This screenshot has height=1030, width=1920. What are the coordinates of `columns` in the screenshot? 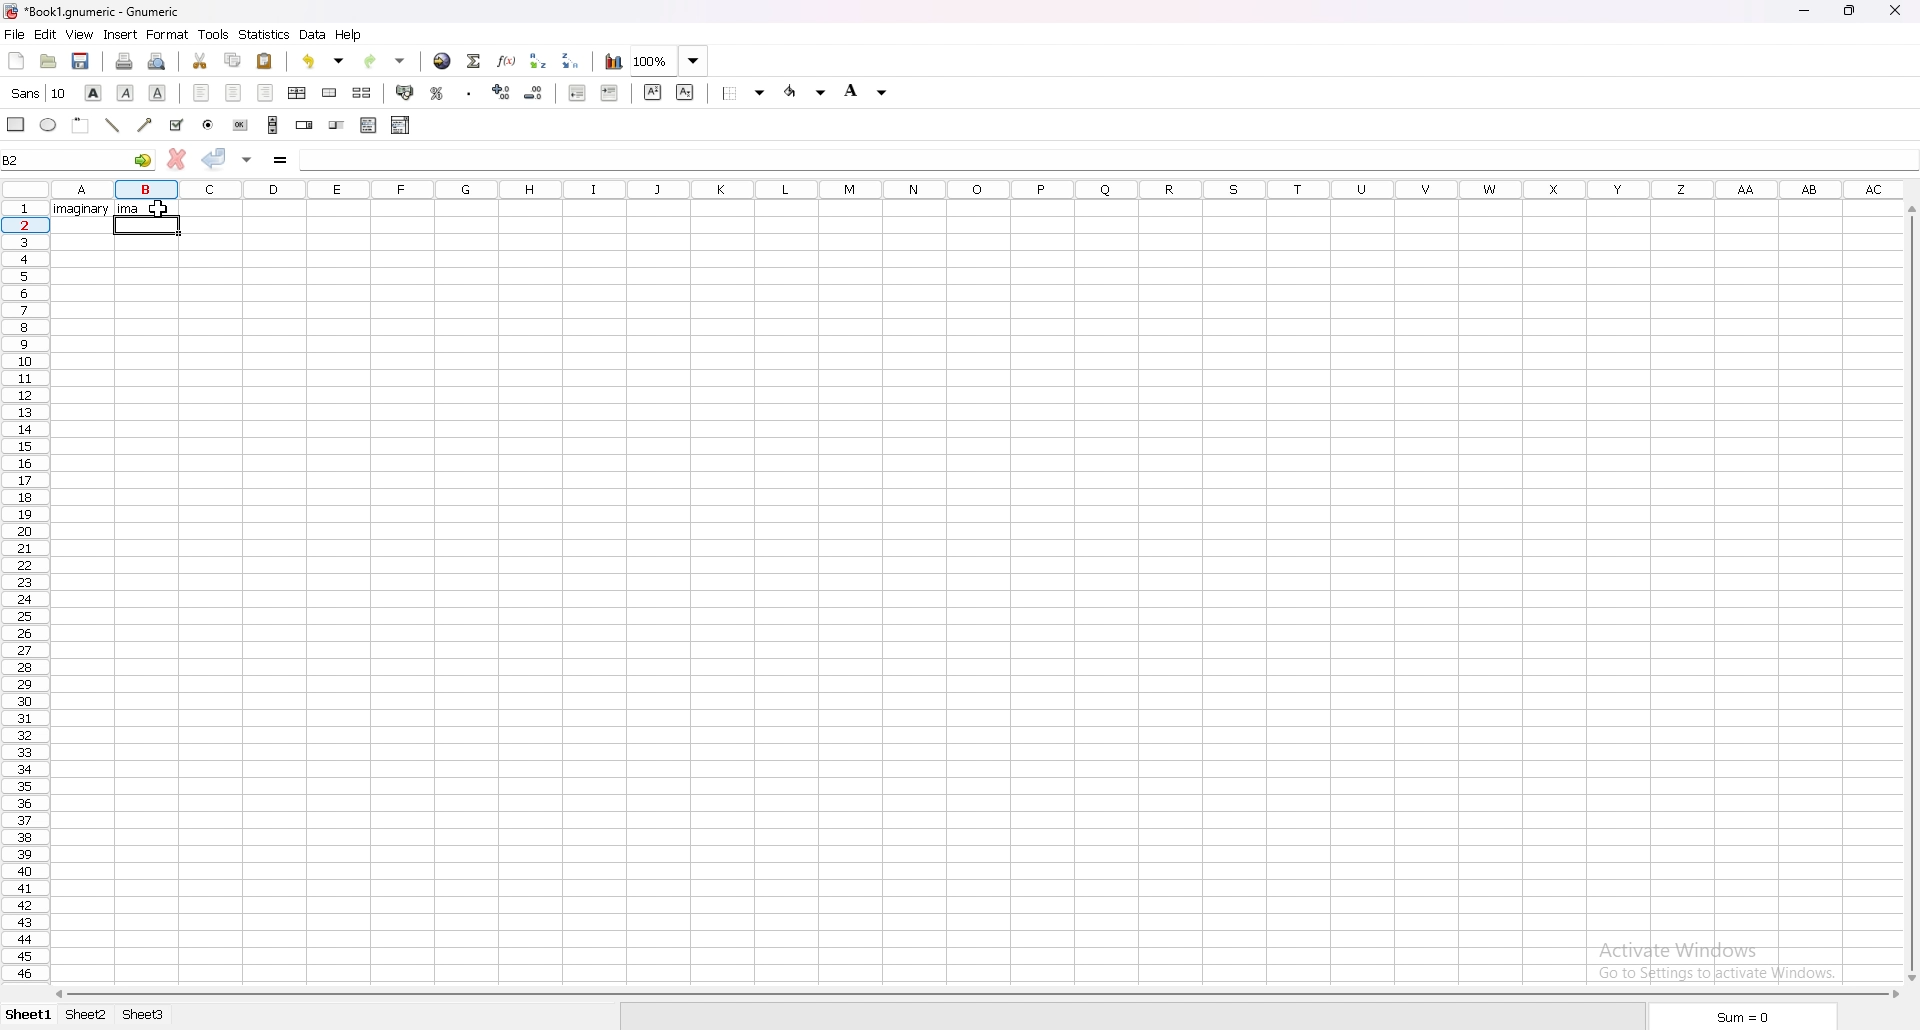 It's located at (983, 187).